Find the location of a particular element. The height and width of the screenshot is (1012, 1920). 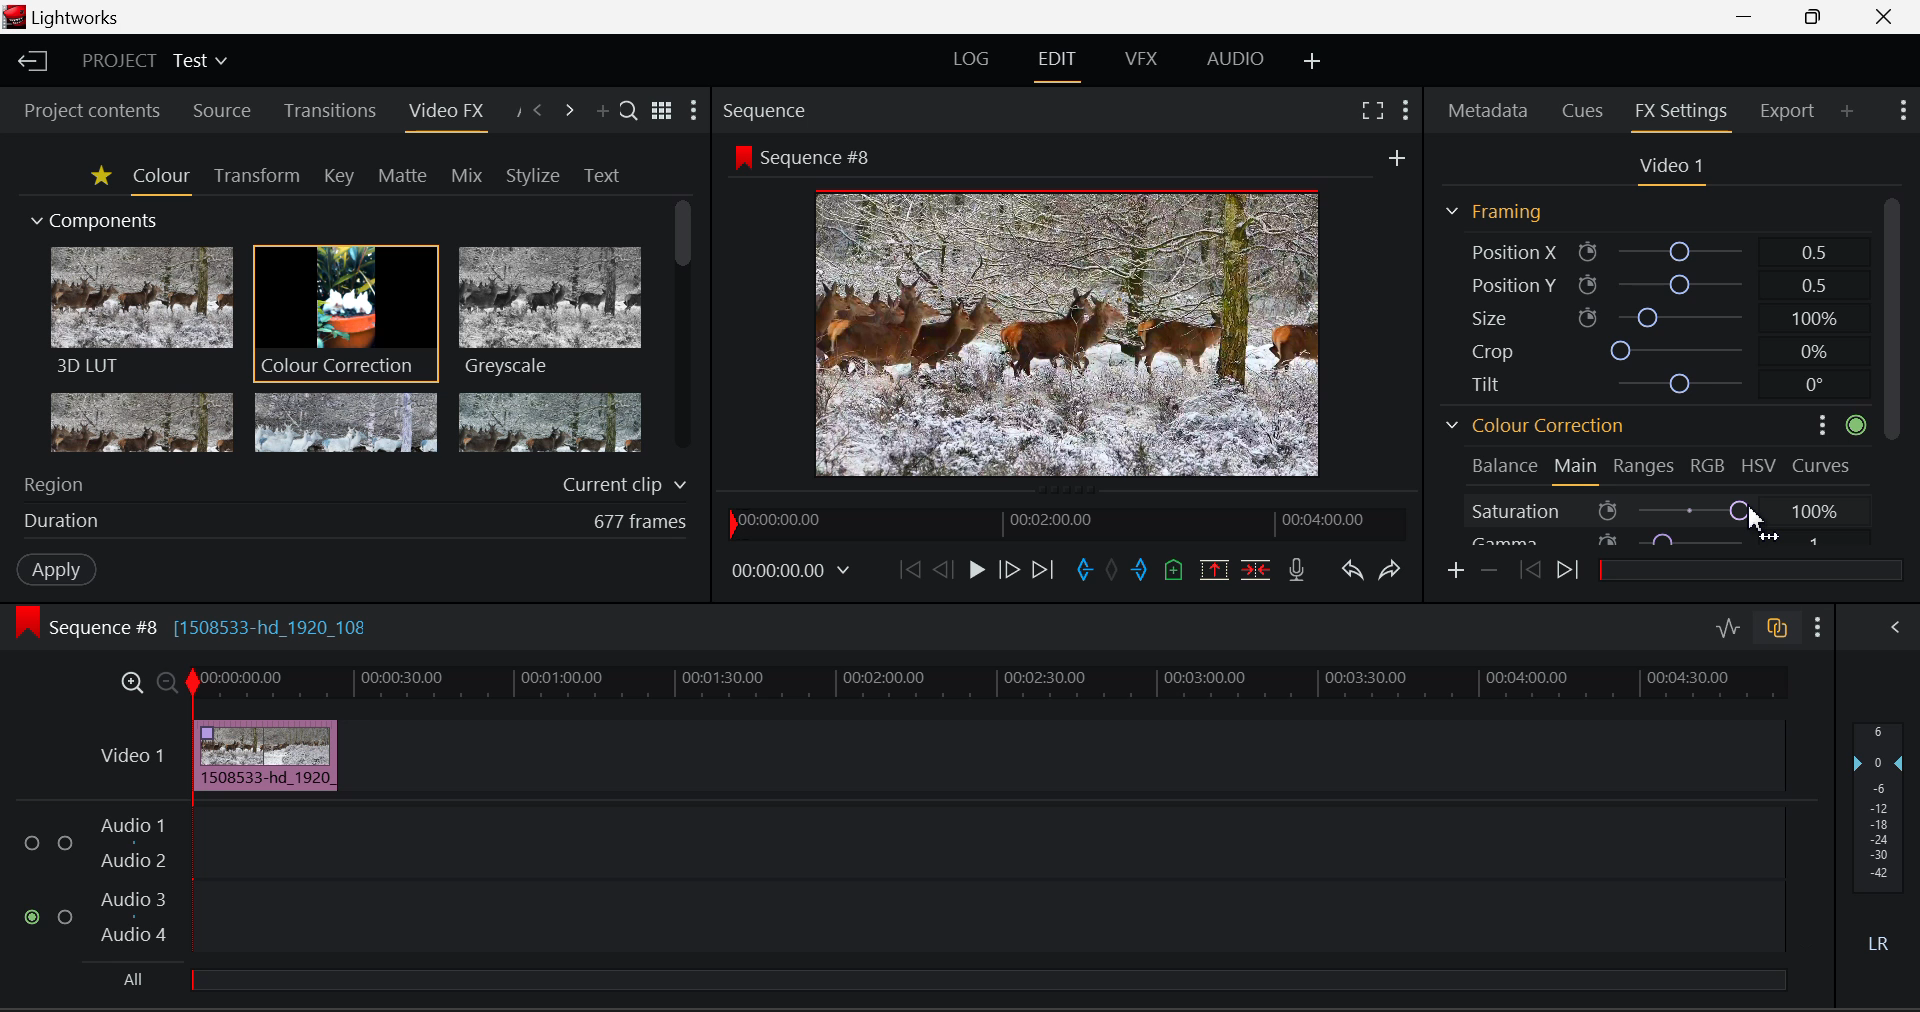

VFX is located at coordinates (1140, 61).